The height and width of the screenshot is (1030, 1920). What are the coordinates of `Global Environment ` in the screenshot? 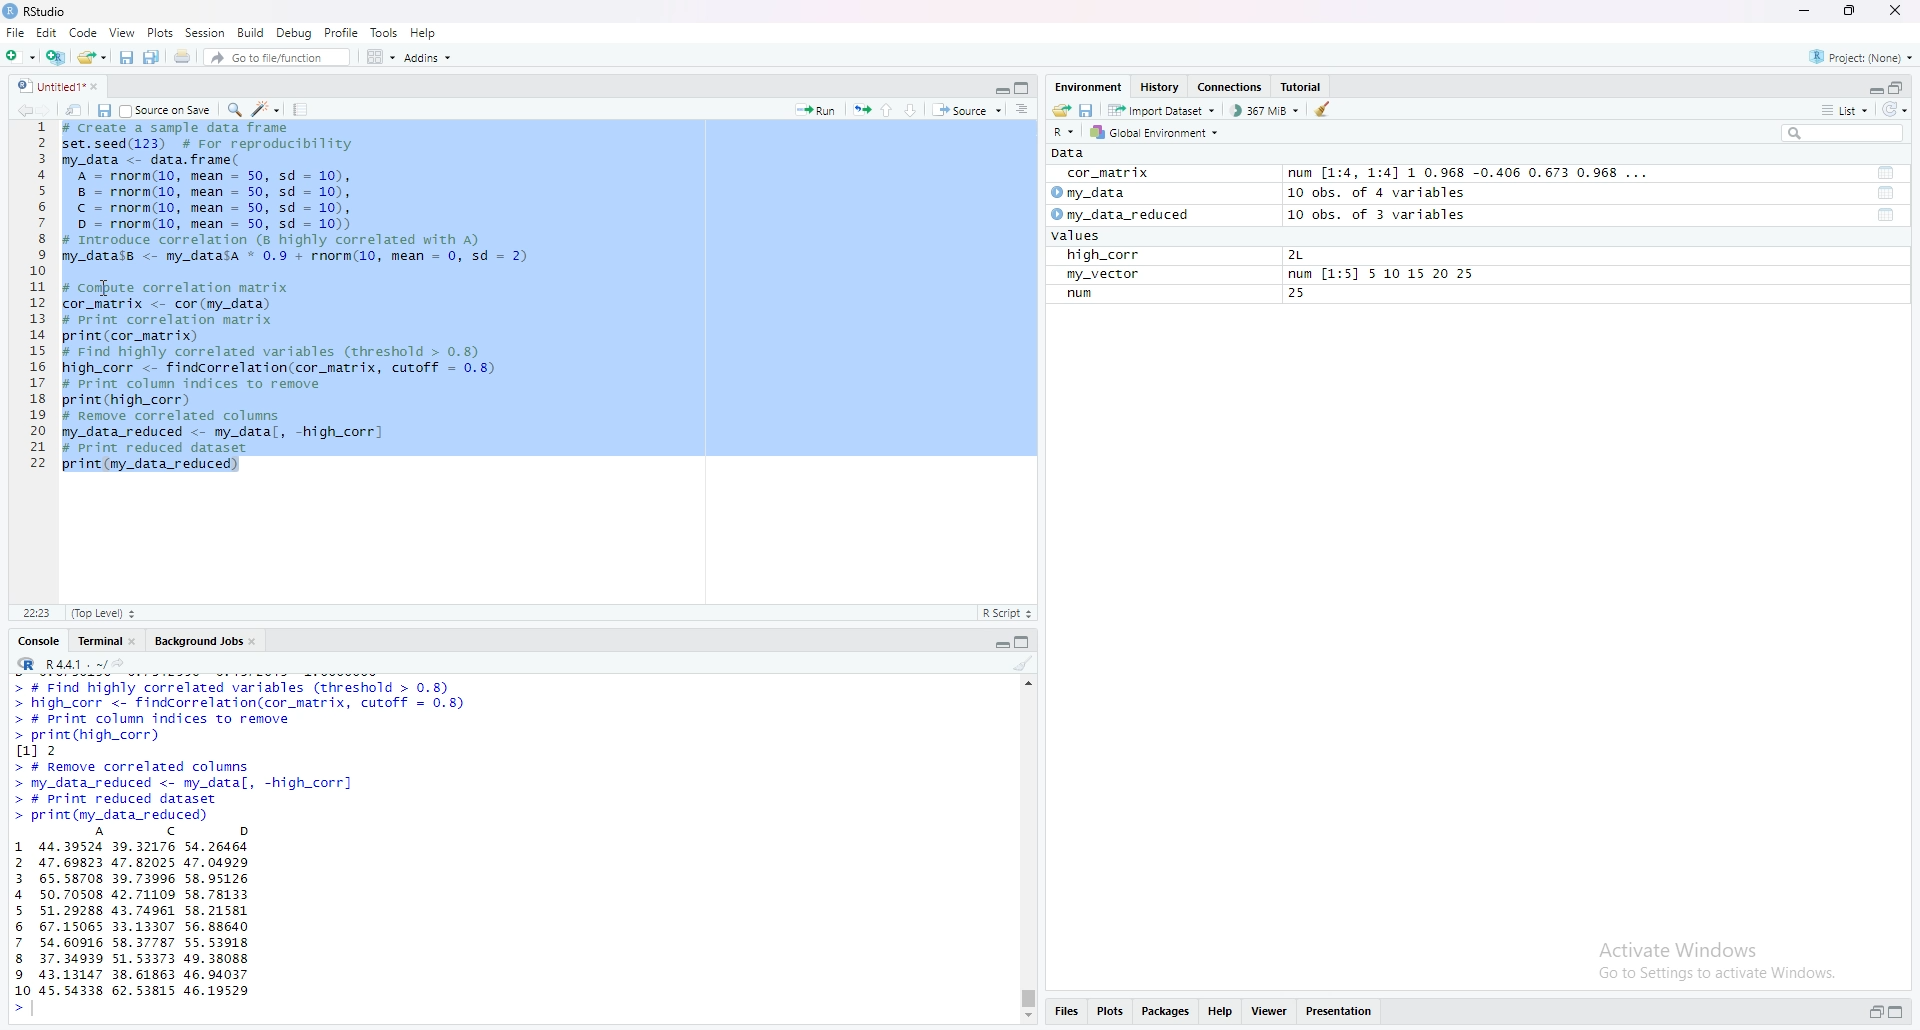 It's located at (1156, 131).